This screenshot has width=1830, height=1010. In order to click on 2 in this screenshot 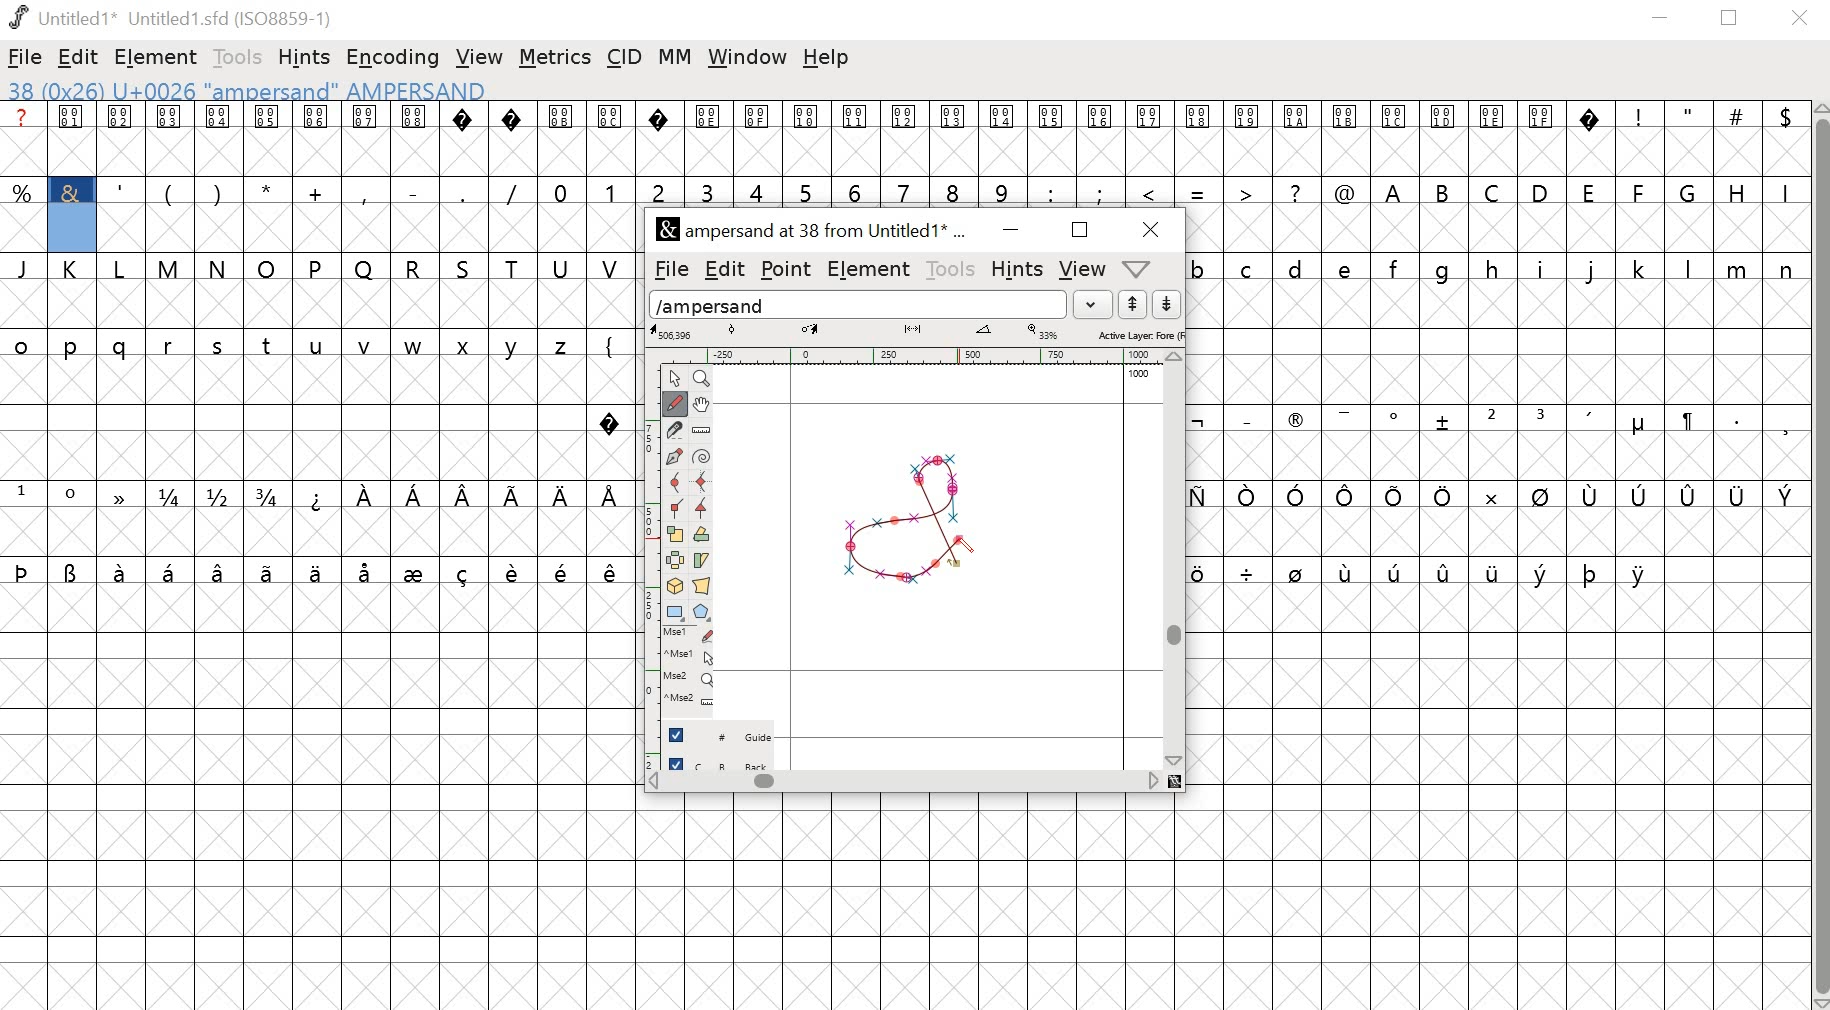, I will do `click(1491, 418)`.